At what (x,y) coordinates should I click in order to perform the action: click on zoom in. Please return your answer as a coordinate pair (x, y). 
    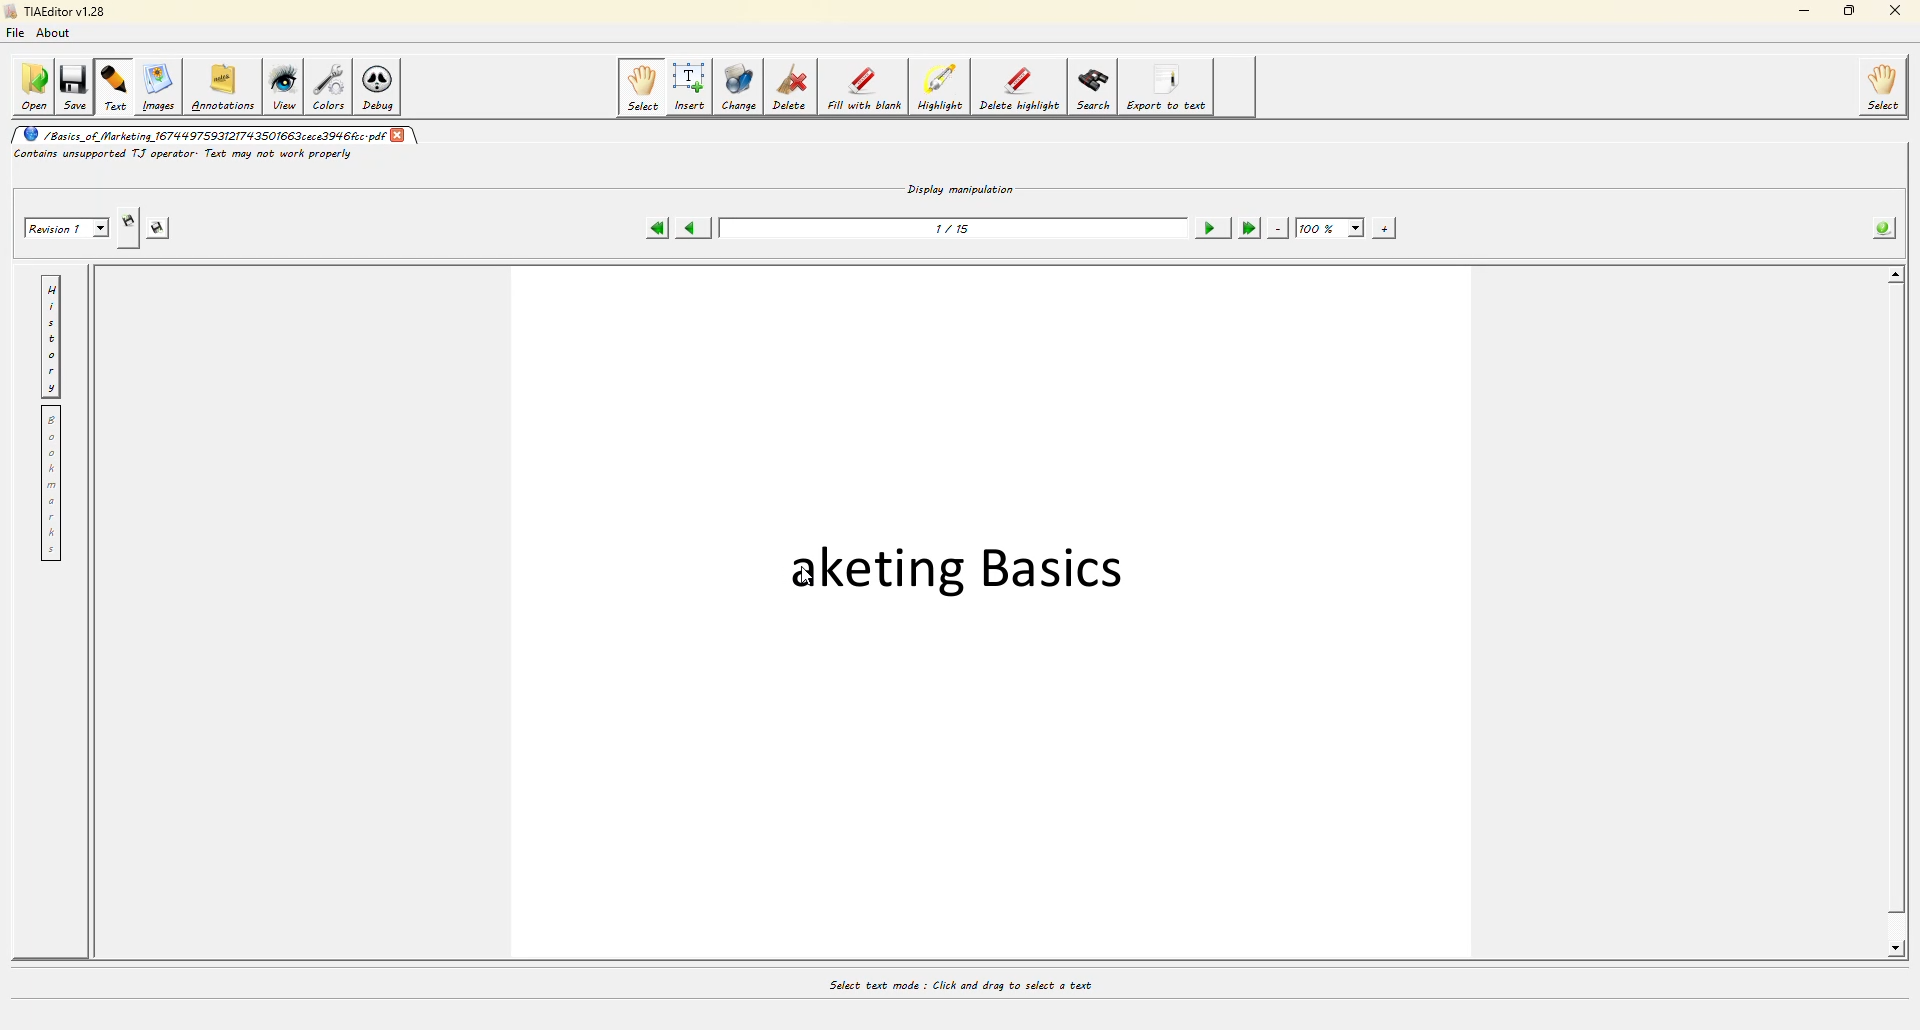
    Looking at the image, I should click on (1382, 229).